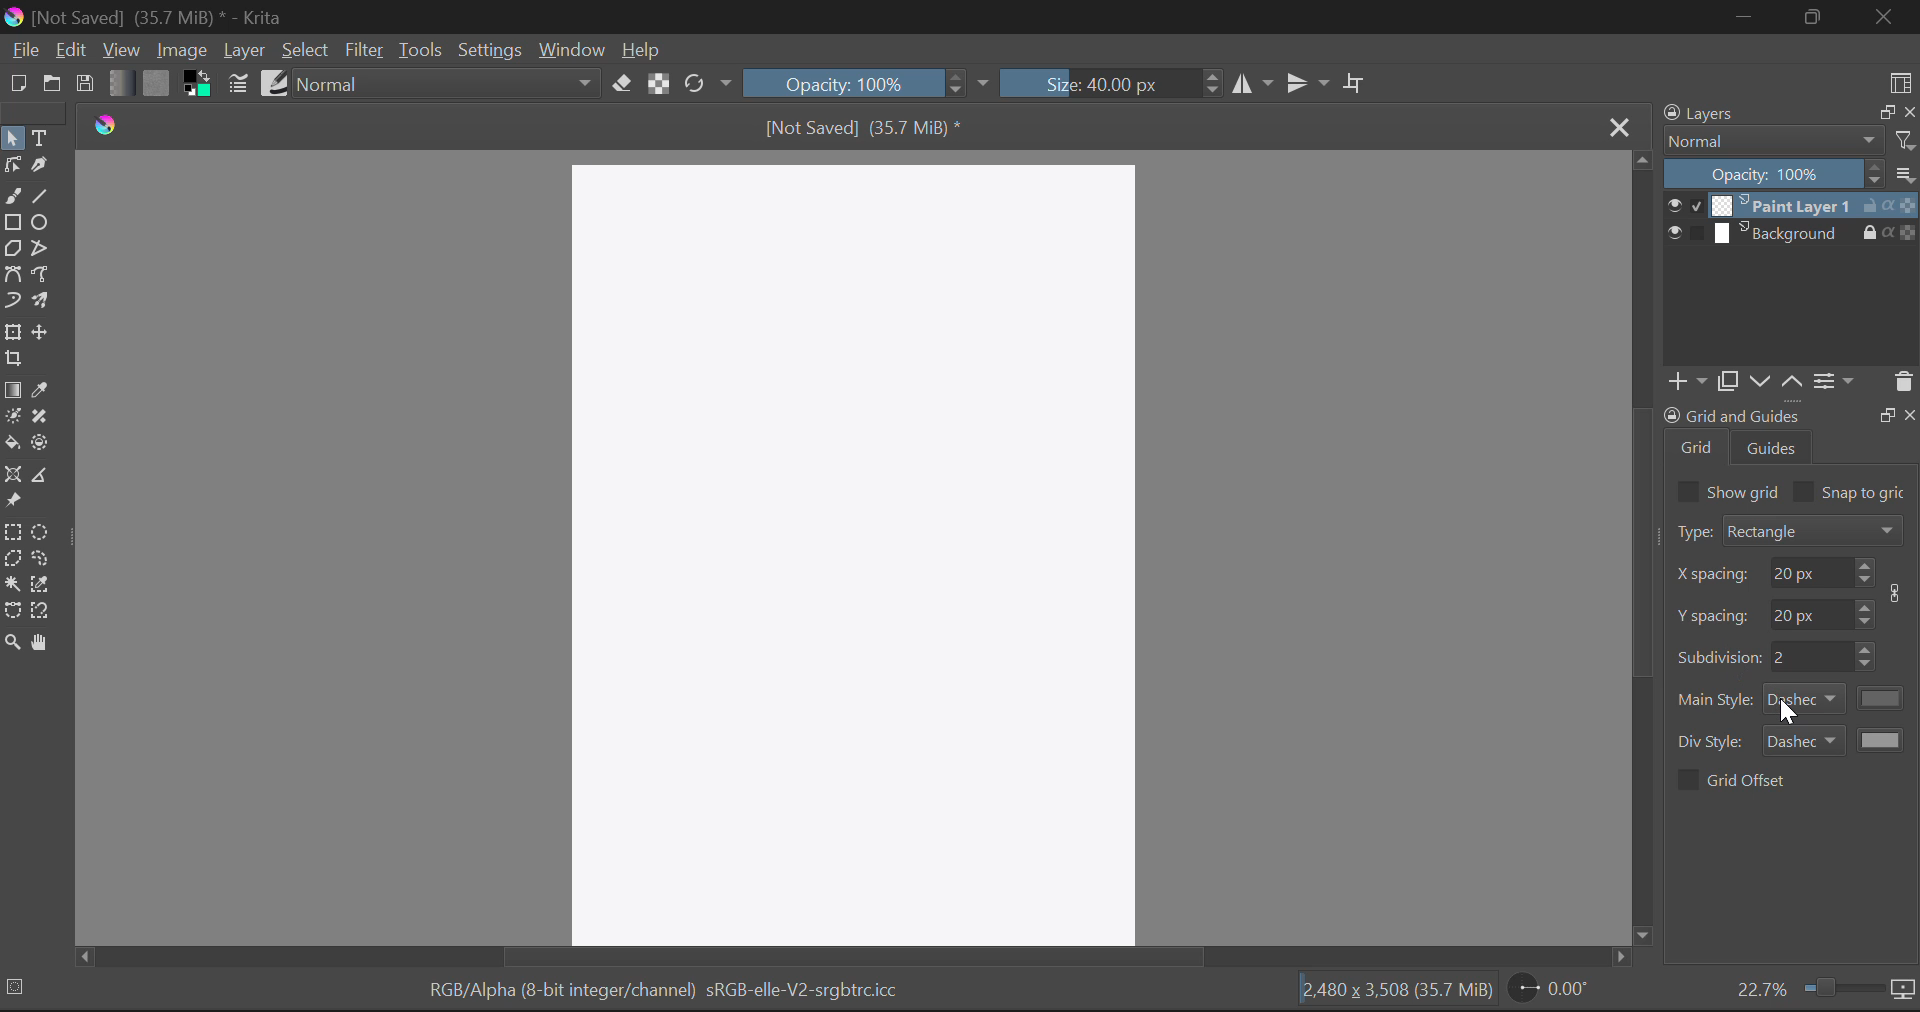  What do you see at coordinates (1253, 85) in the screenshot?
I see `Vertical Mirror Flip` at bounding box center [1253, 85].